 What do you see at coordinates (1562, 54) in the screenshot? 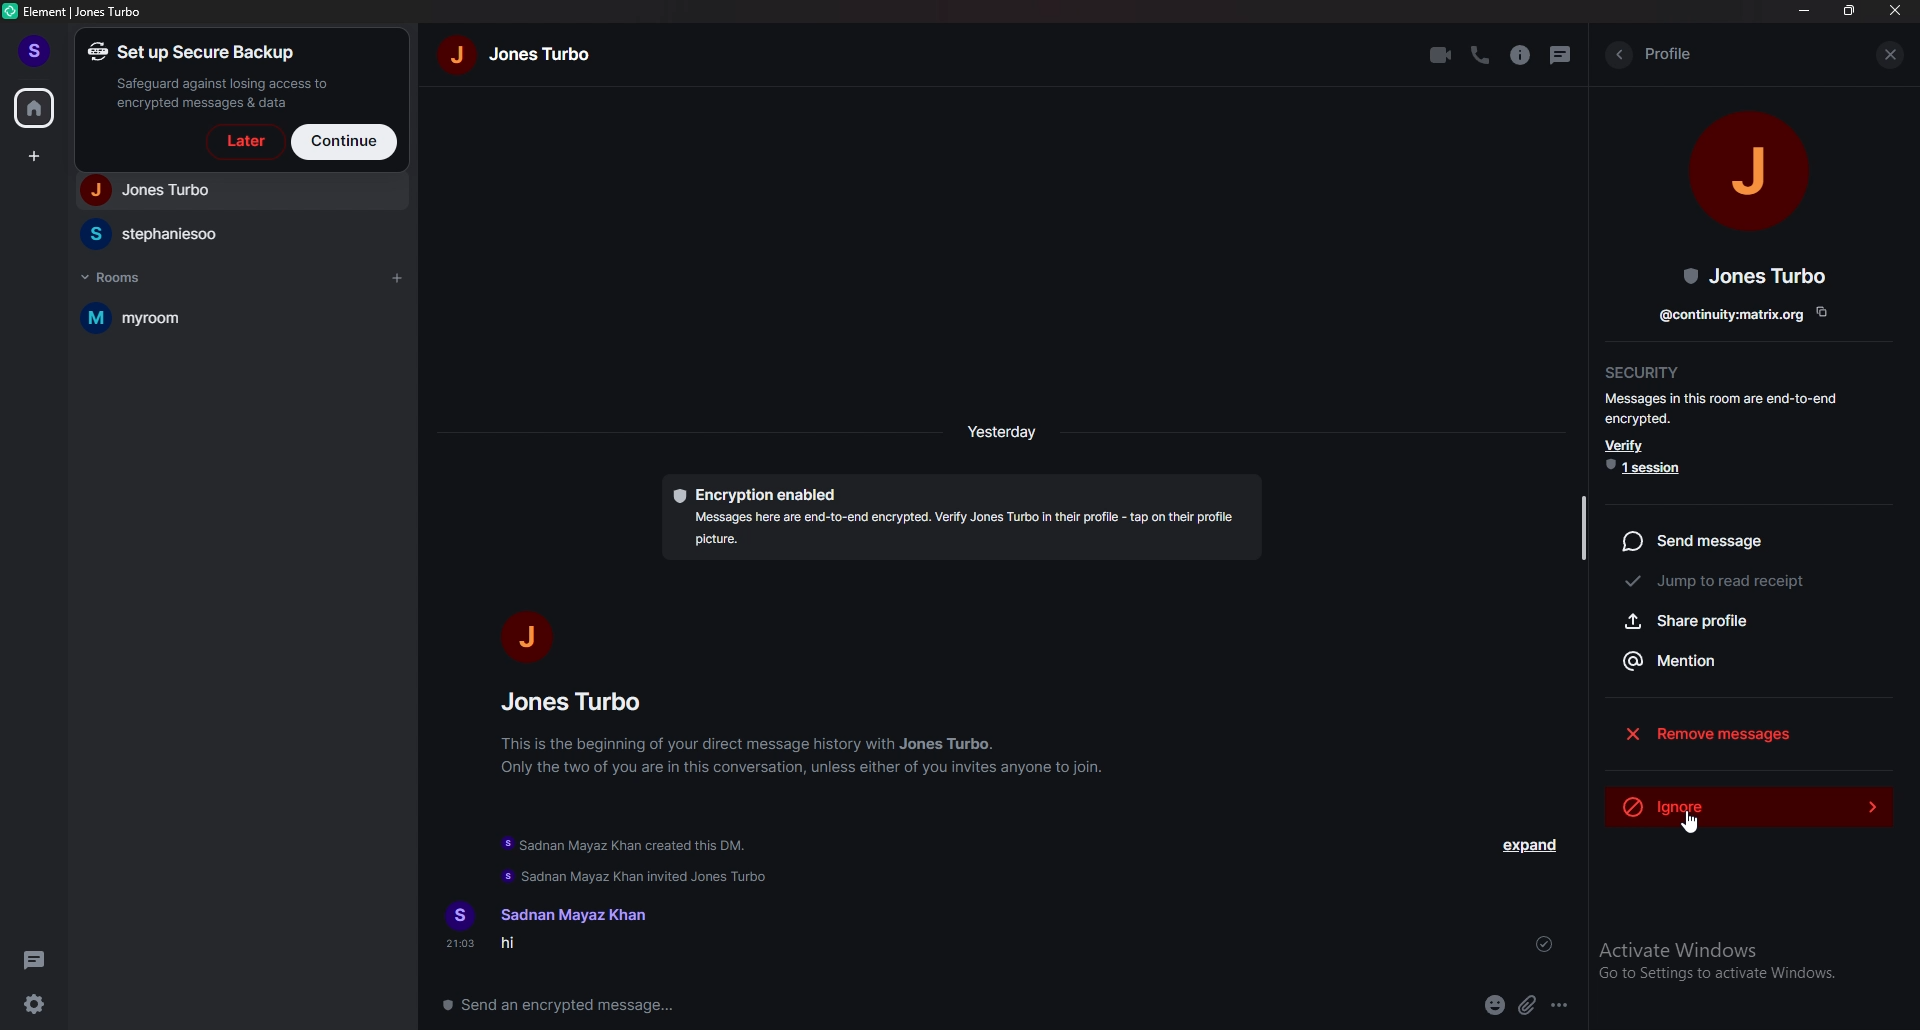
I see `threads` at bounding box center [1562, 54].